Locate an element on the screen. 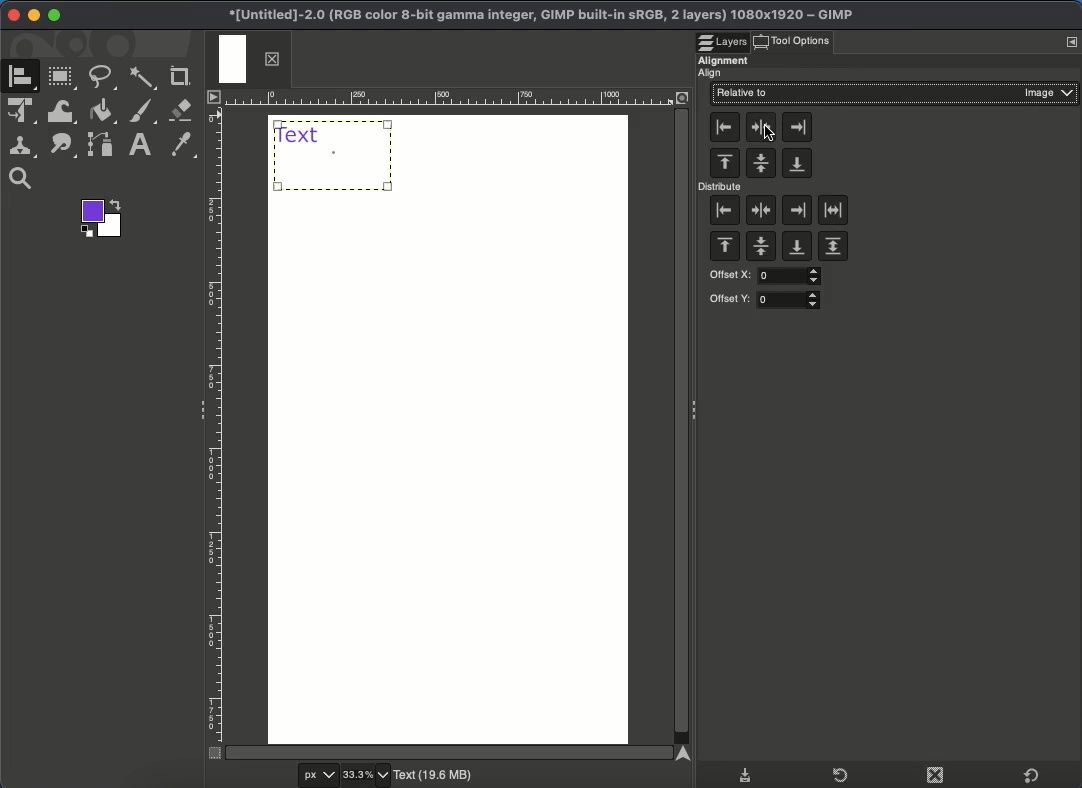  Path is located at coordinates (99, 147).